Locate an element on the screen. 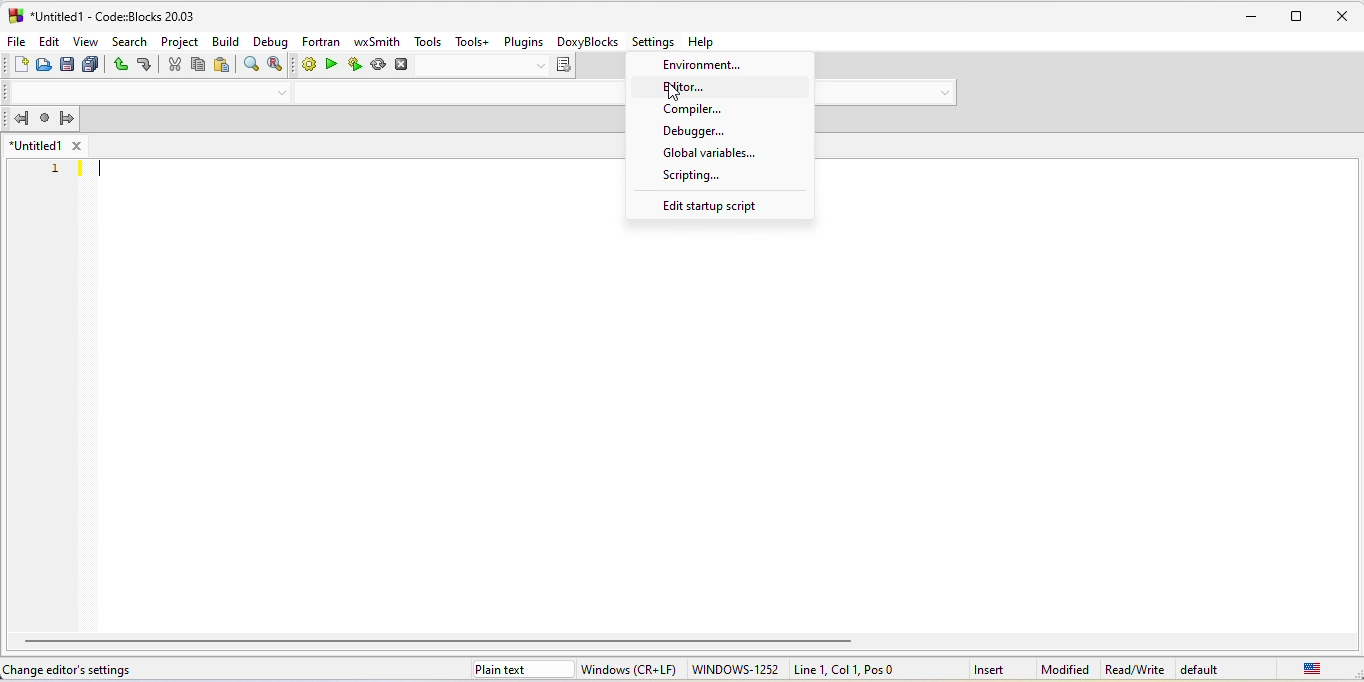  settings is located at coordinates (653, 41).